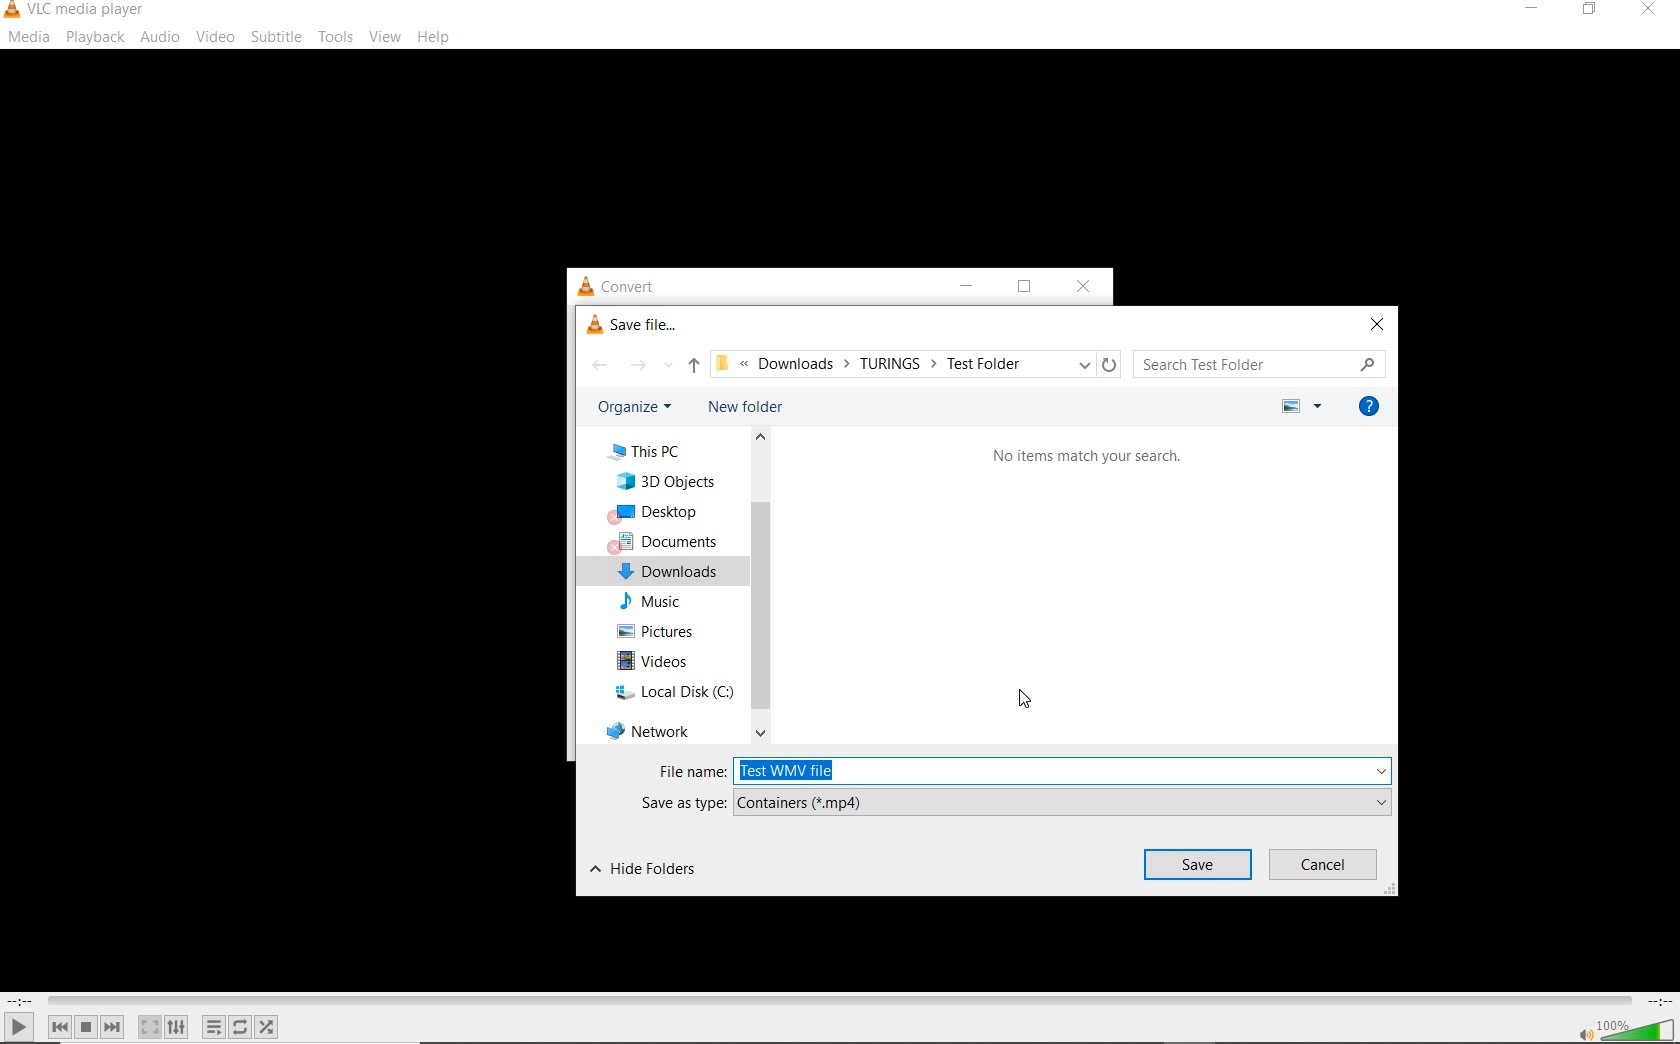 Image resolution: width=1680 pixels, height=1044 pixels. What do you see at coordinates (176, 1027) in the screenshot?
I see `show extended settings` at bounding box center [176, 1027].